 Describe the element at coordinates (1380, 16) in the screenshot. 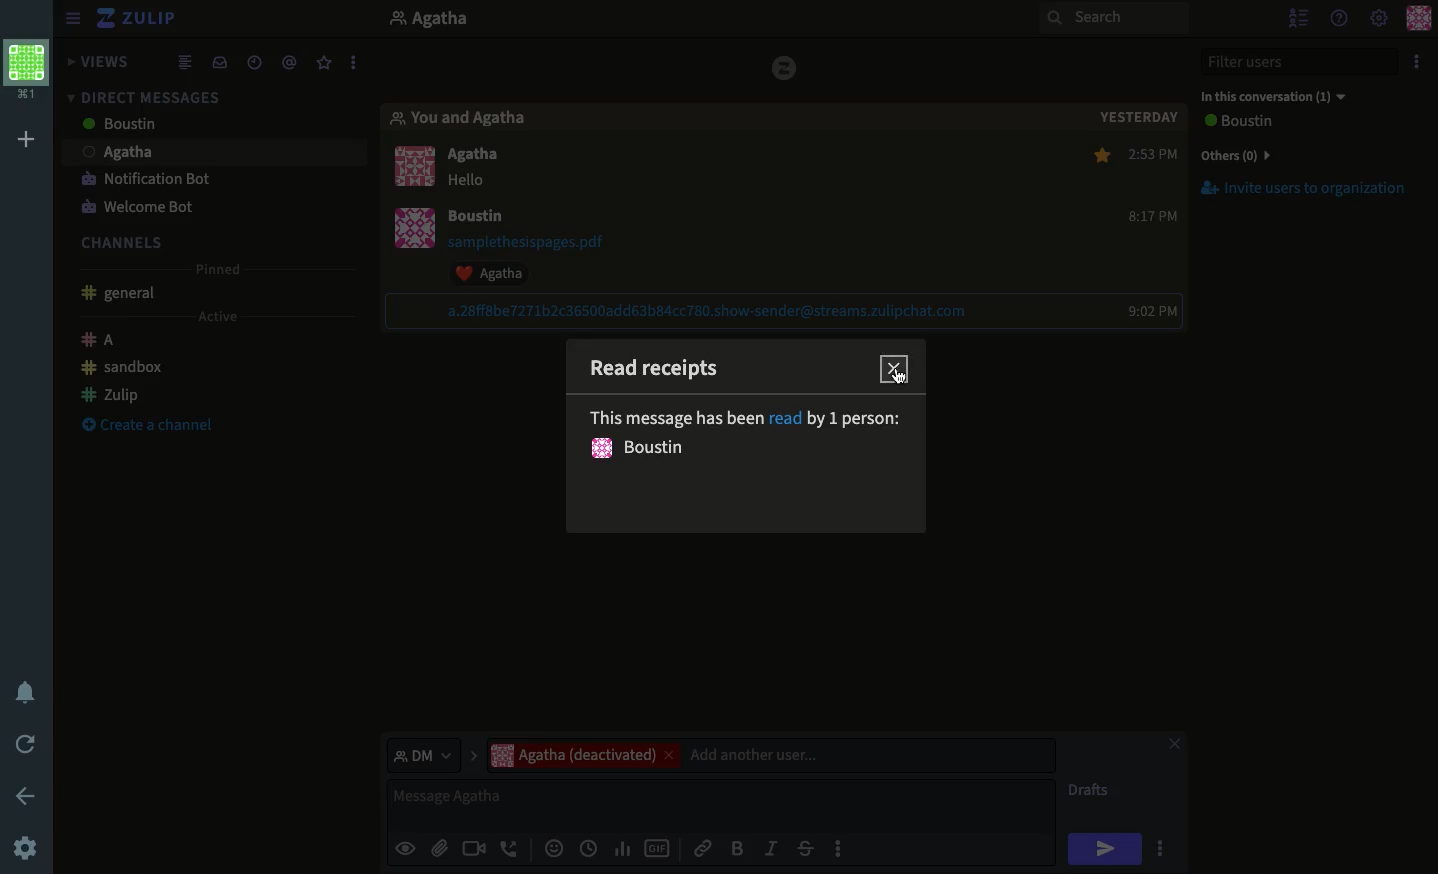

I see `Settings` at that location.